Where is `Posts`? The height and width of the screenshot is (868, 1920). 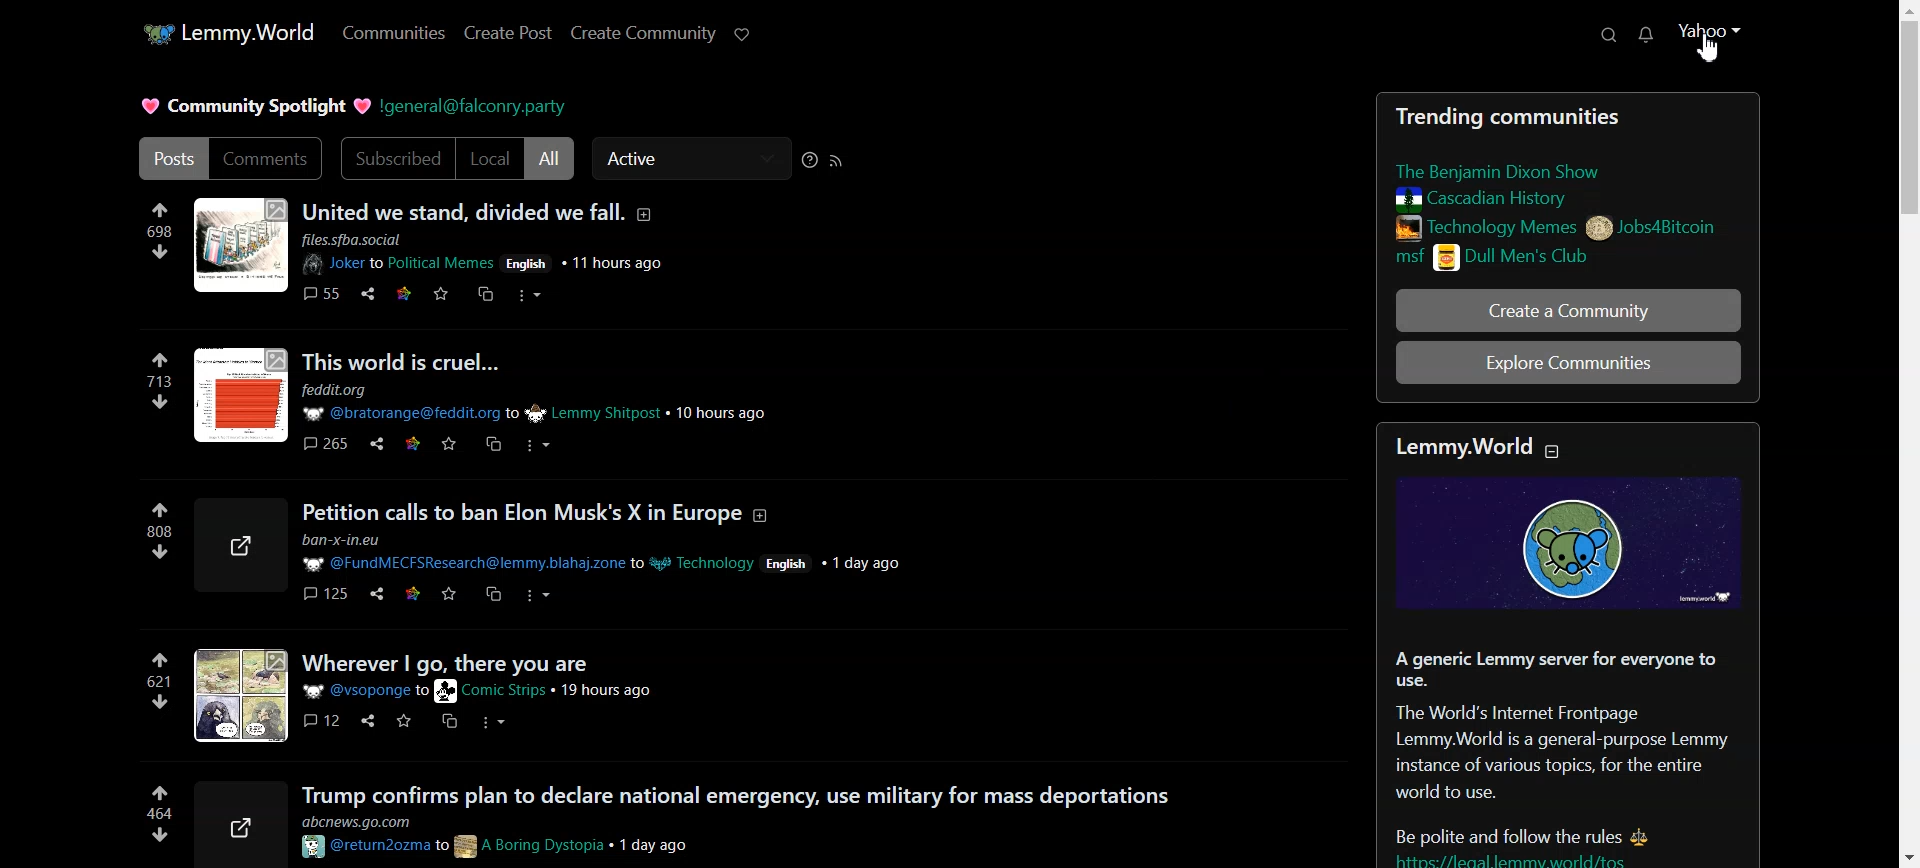 Posts is located at coordinates (1567, 184).